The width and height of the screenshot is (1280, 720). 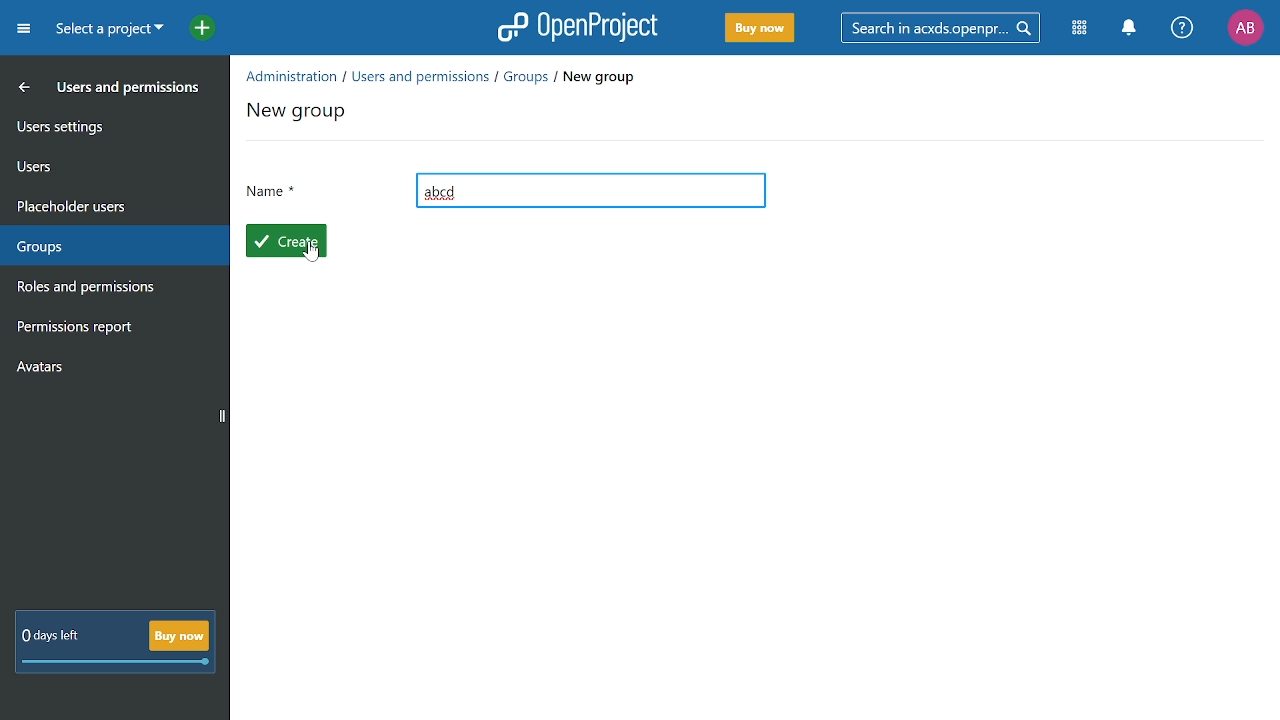 I want to click on Open Menu, so click(x=27, y=32).